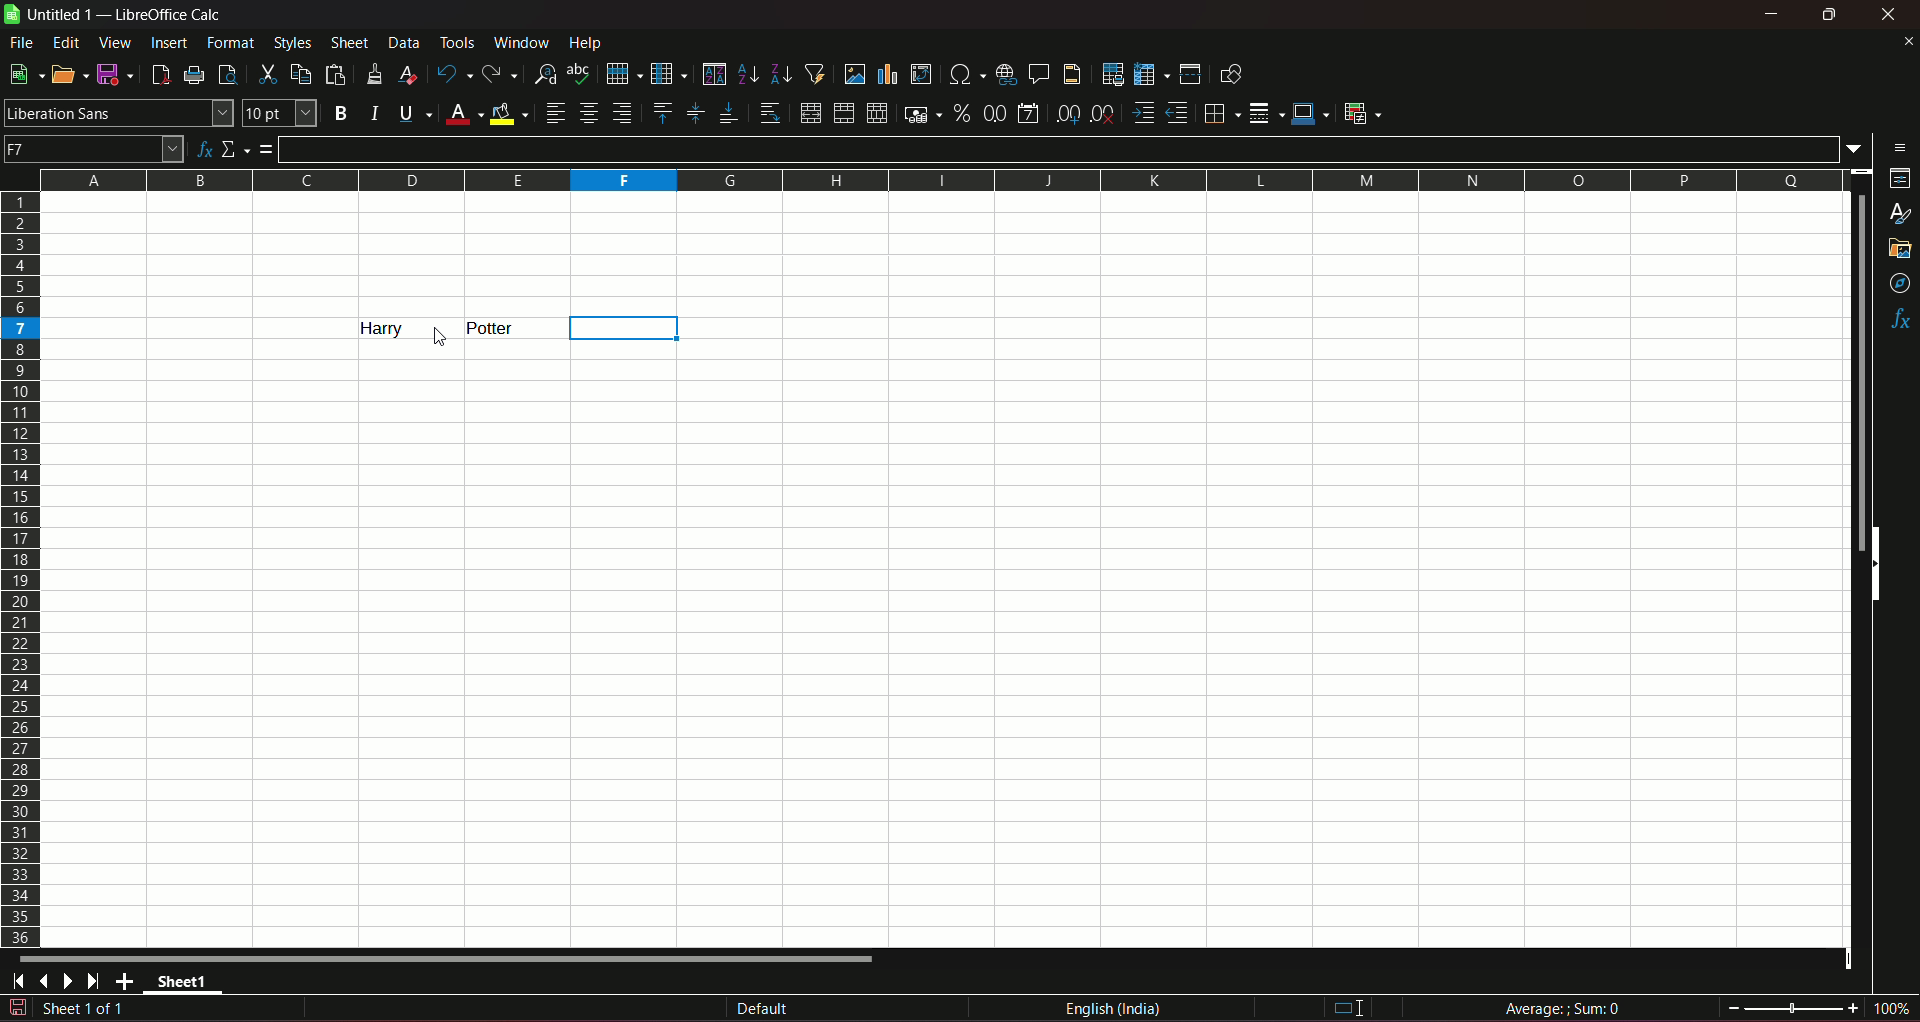 This screenshot has width=1920, height=1022. I want to click on sidebar settings, so click(1901, 146).